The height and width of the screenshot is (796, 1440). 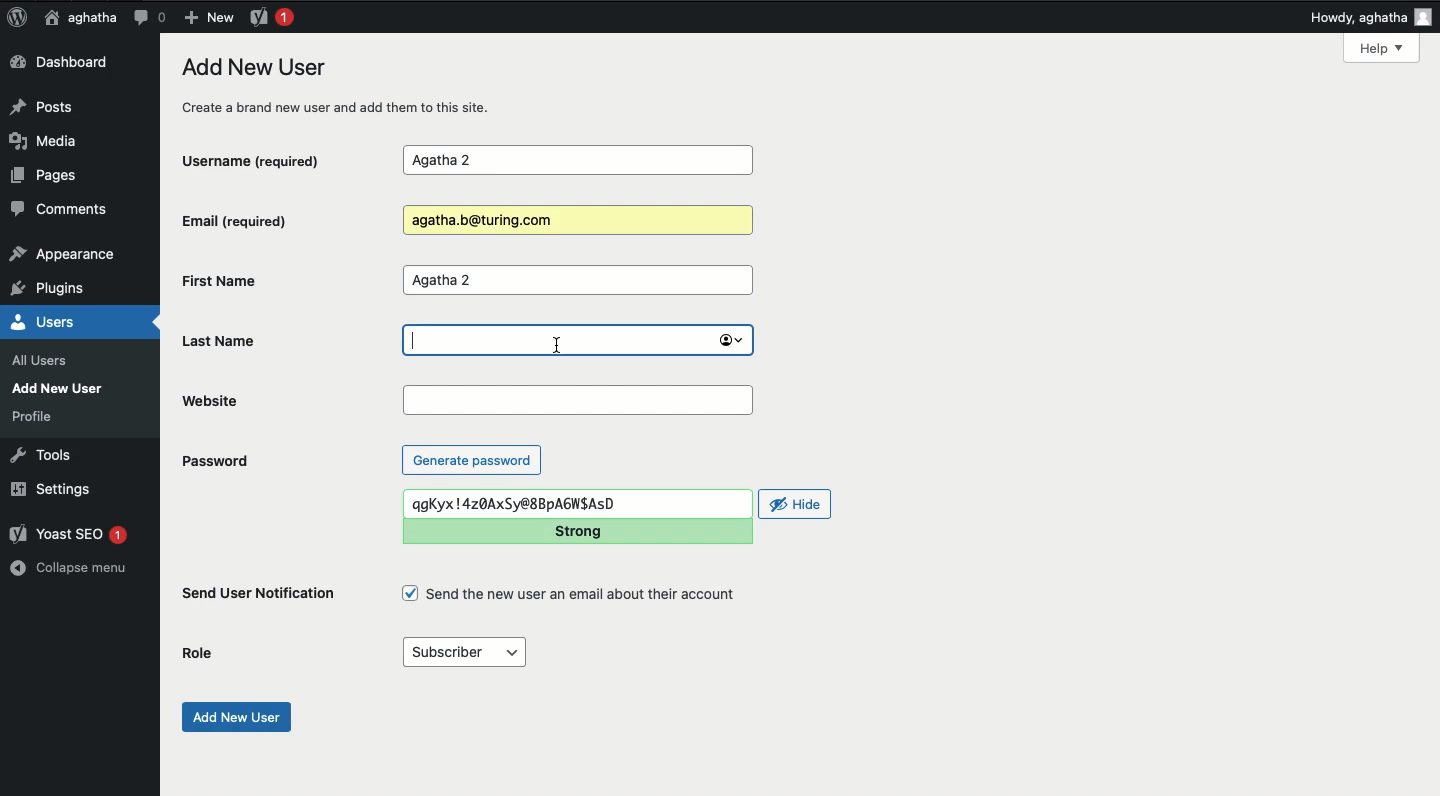 I want to click on Hide, so click(x=796, y=504).